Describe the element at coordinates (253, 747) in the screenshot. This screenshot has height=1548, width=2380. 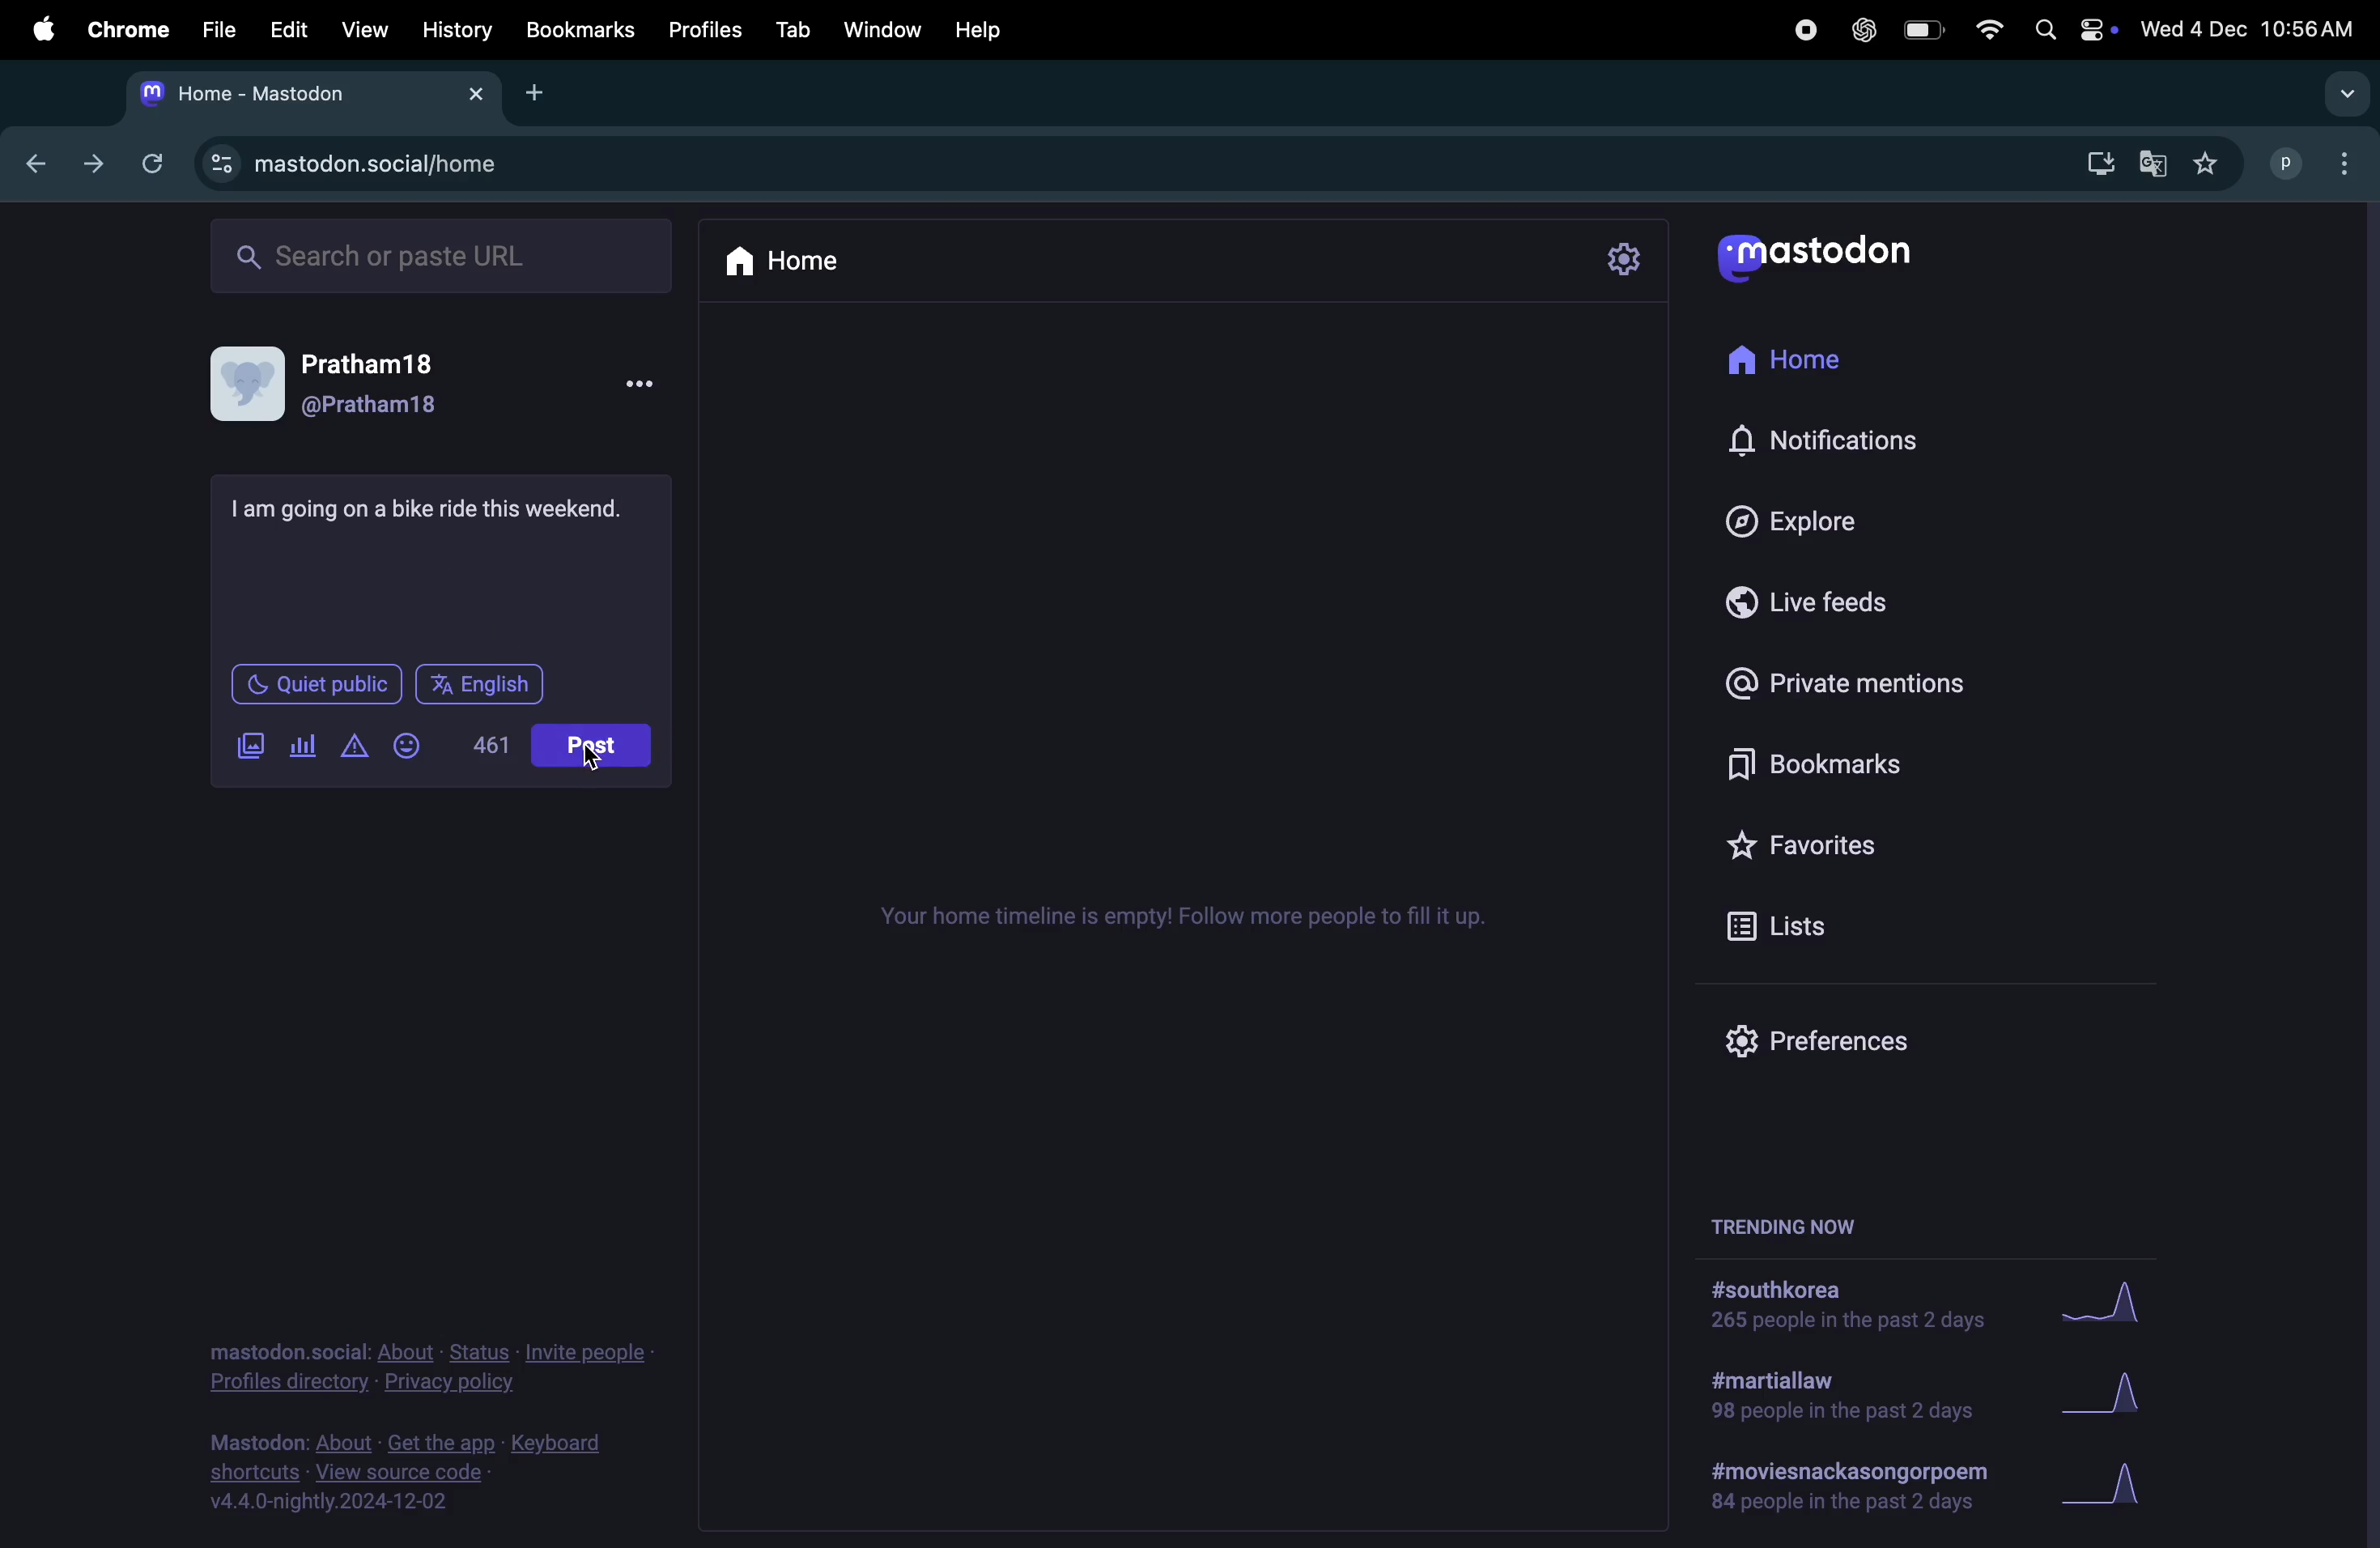
I see `add image` at that location.